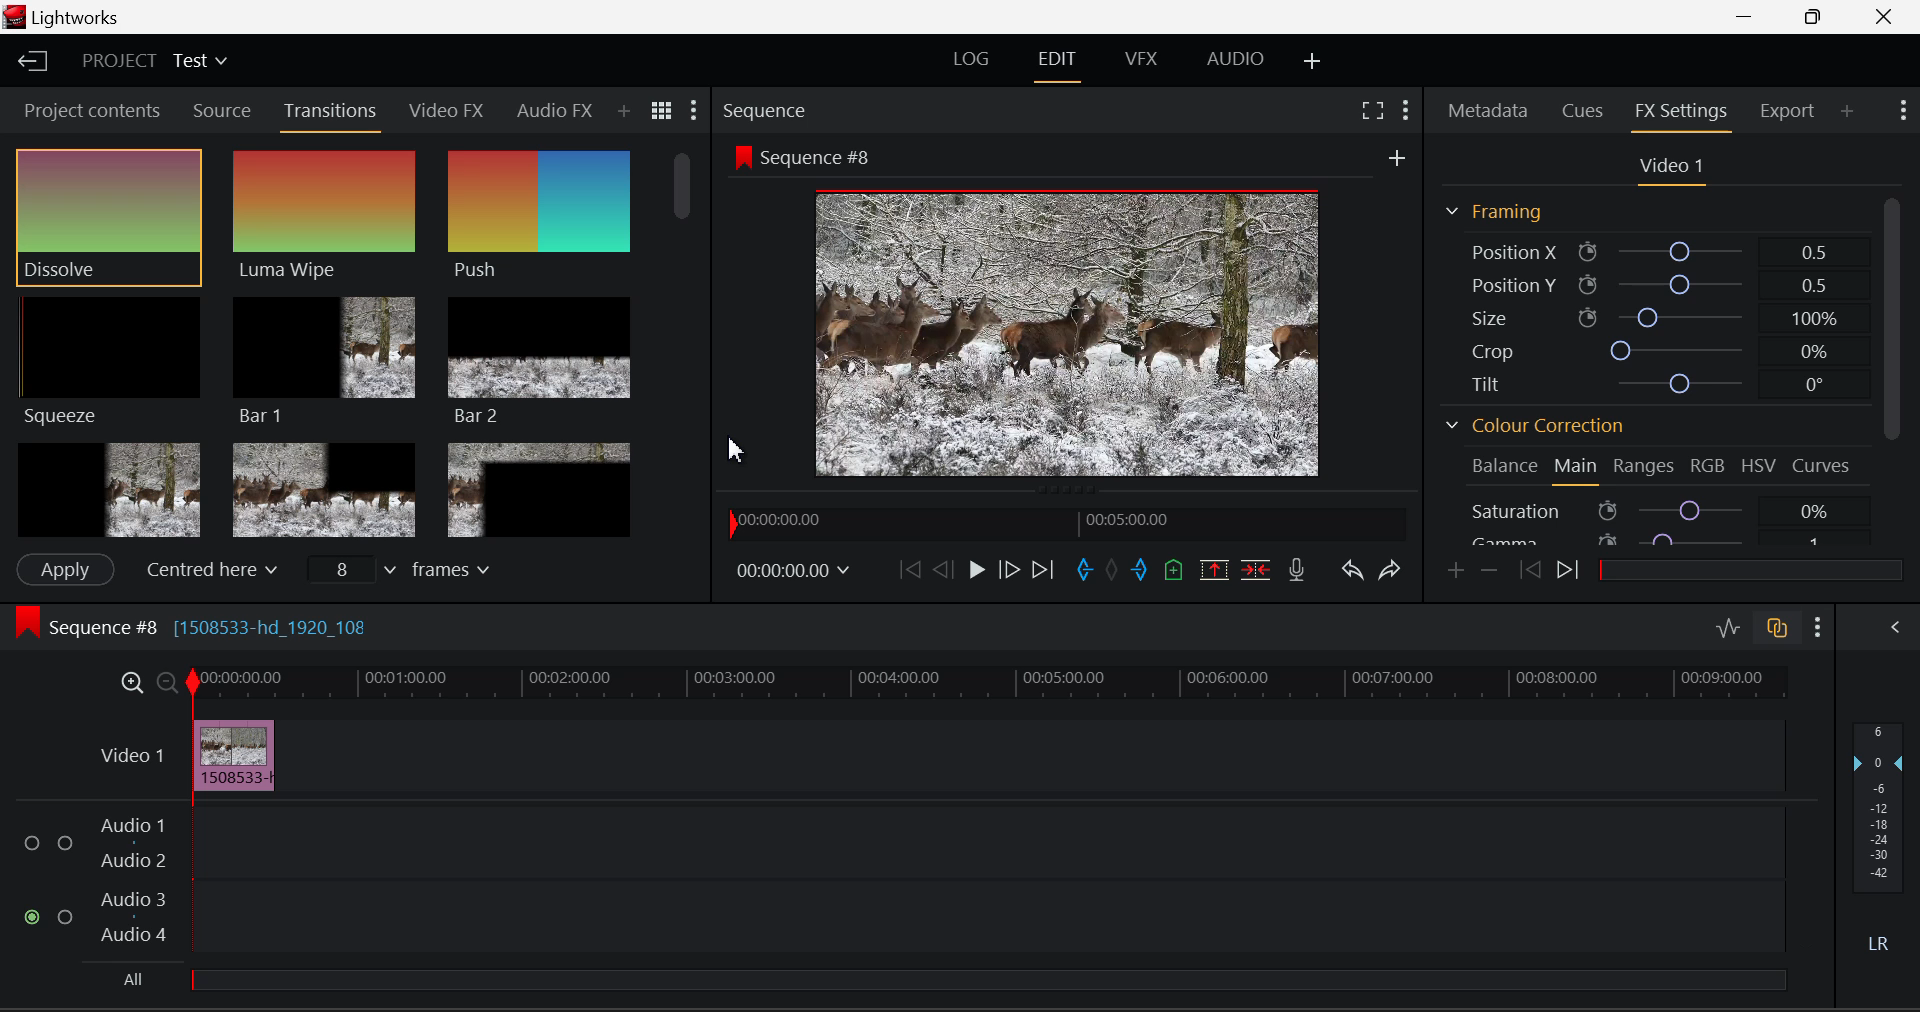 This screenshot has height=1012, width=1920. What do you see at coordinates (1531, 424) in the screenshot?
I see `Colour Correction` at bounding box center [1531, 424].